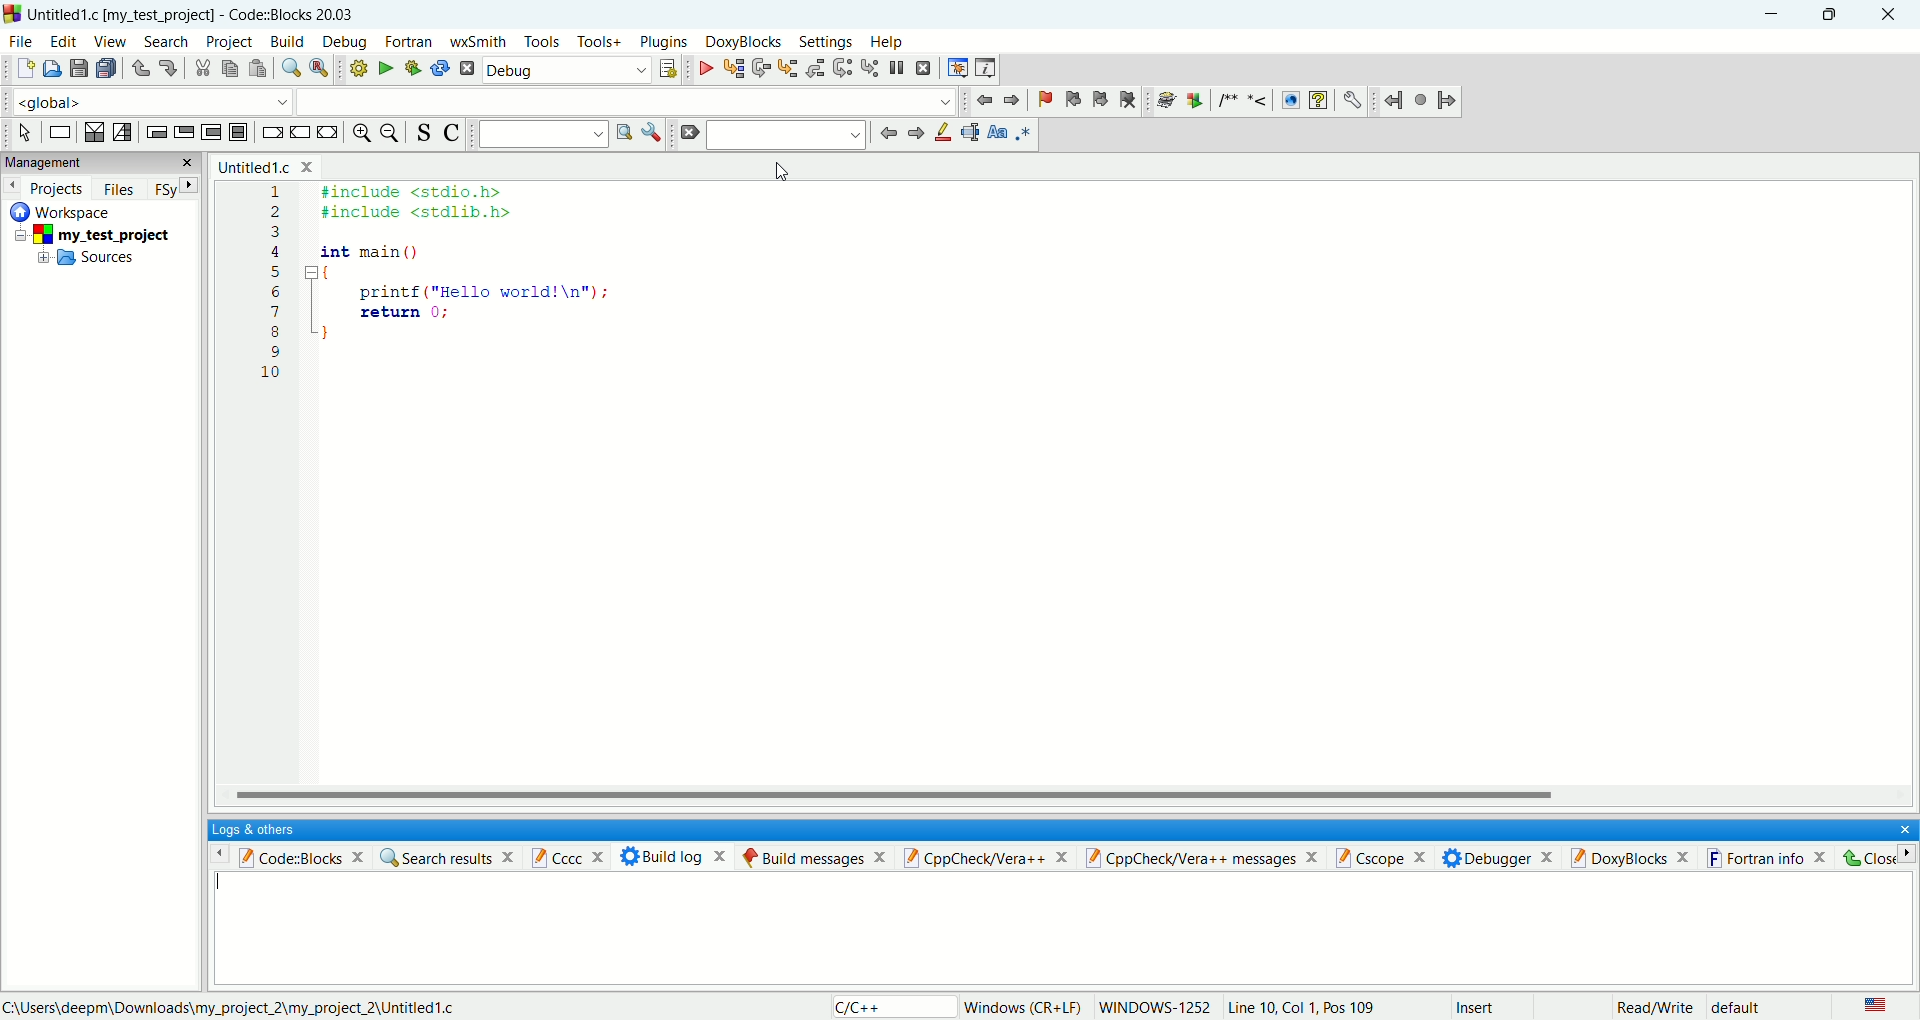 This screenshot has height=1020, width=1920. I want to click on I beam cursor, so click(223, 885).